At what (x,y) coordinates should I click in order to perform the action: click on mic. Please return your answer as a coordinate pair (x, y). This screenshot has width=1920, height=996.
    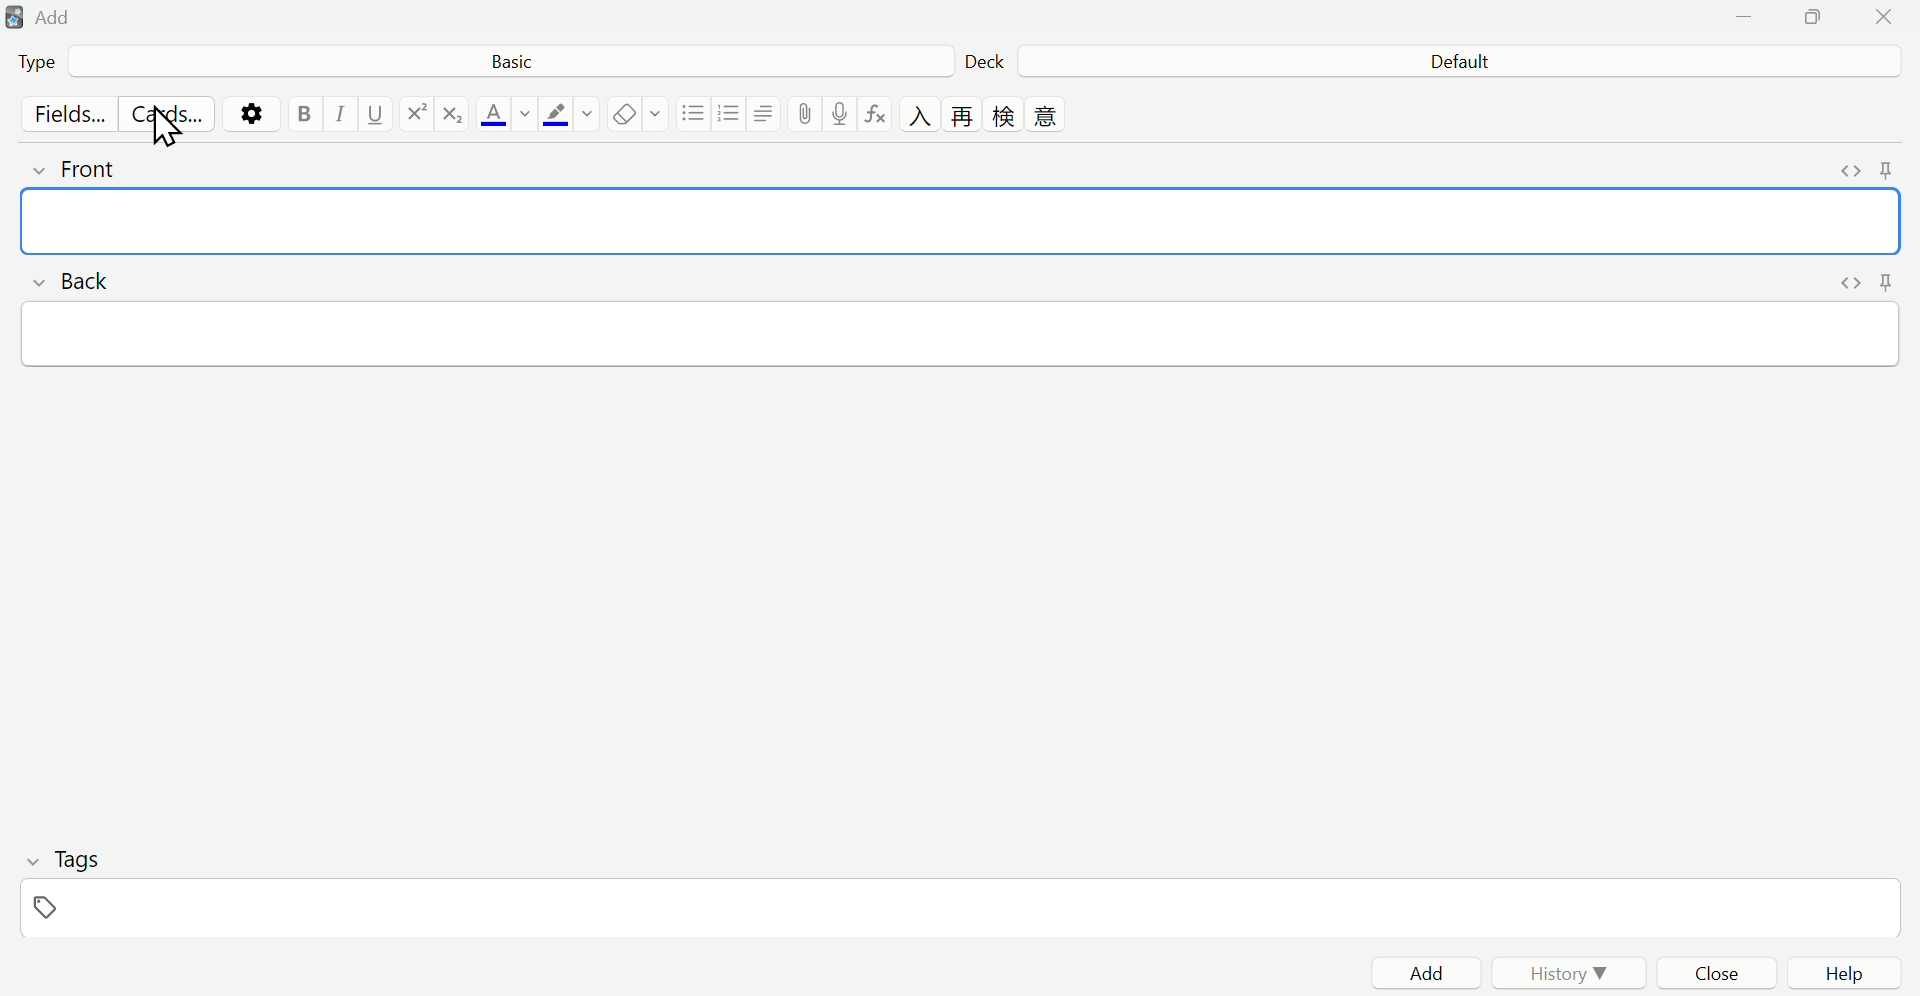
    Looking at the image, I should click on (841, 113).